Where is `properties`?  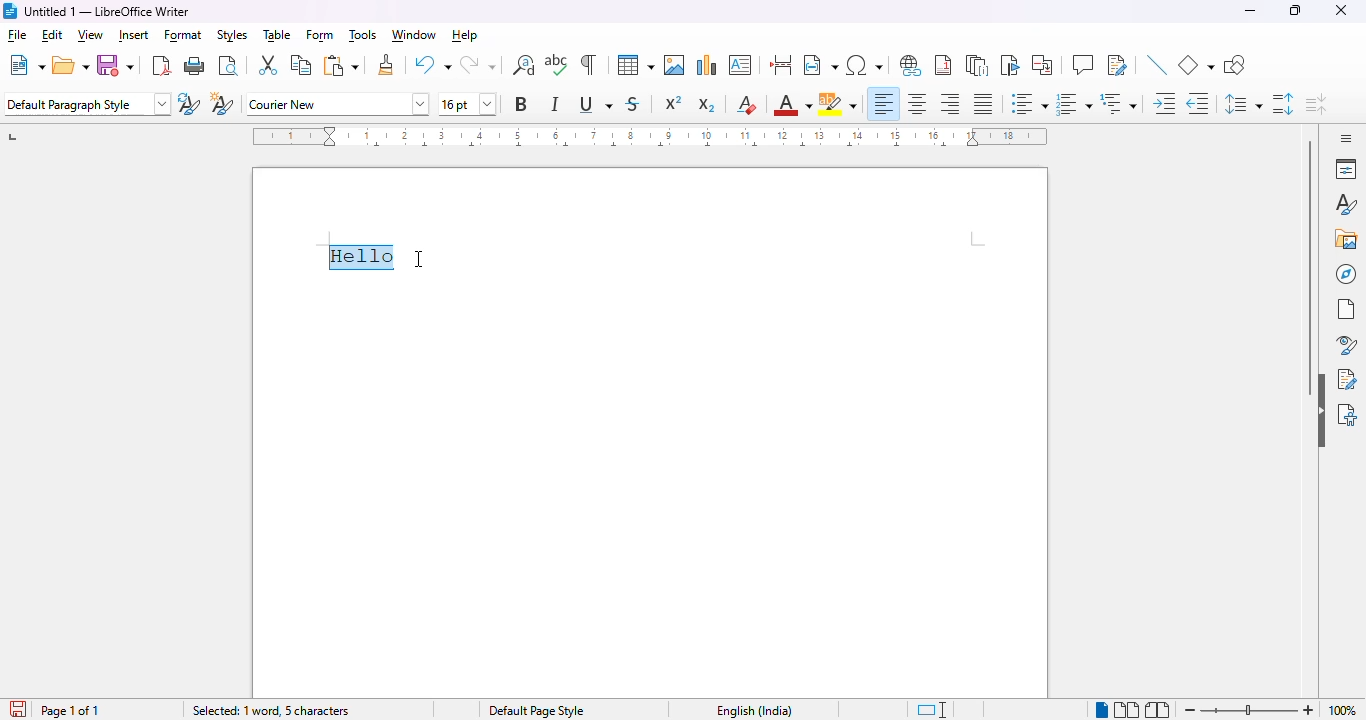 properties is located at coordinates (1346, 168).